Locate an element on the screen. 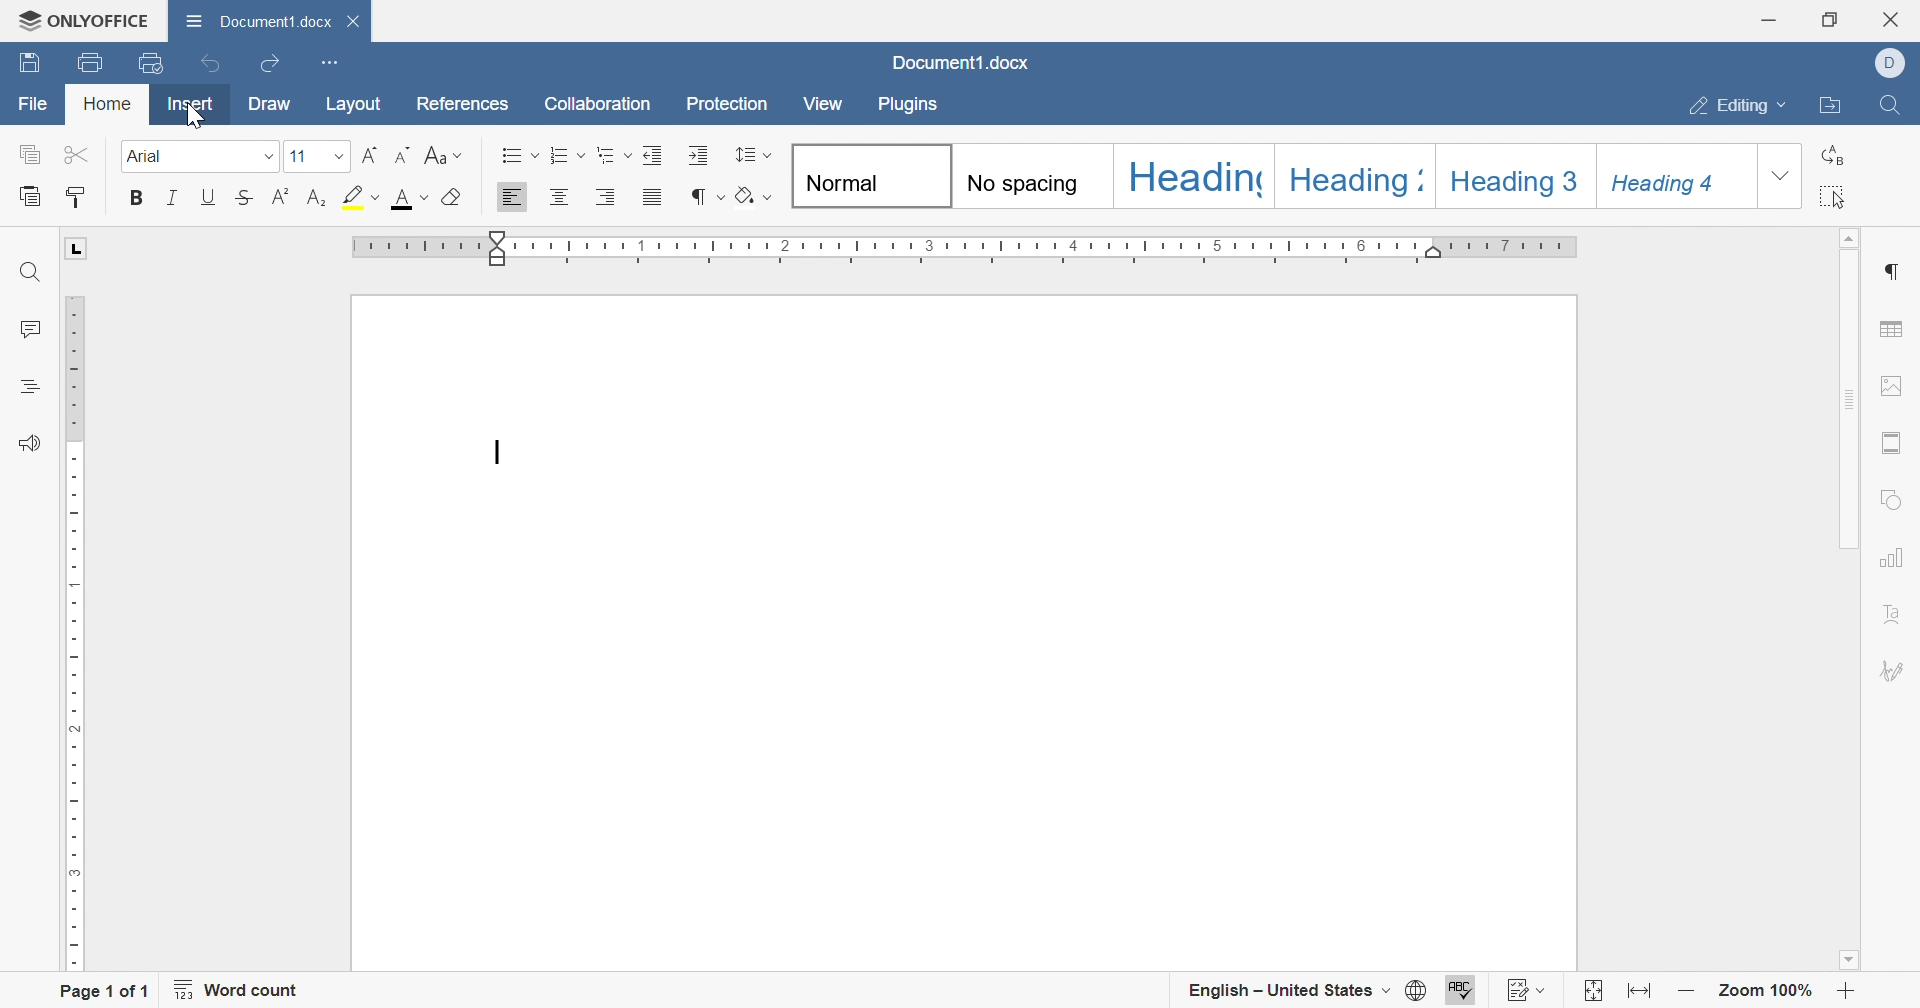 This screenshot has width=1920, height=1008. Justified is located at coordinates (653, 197).